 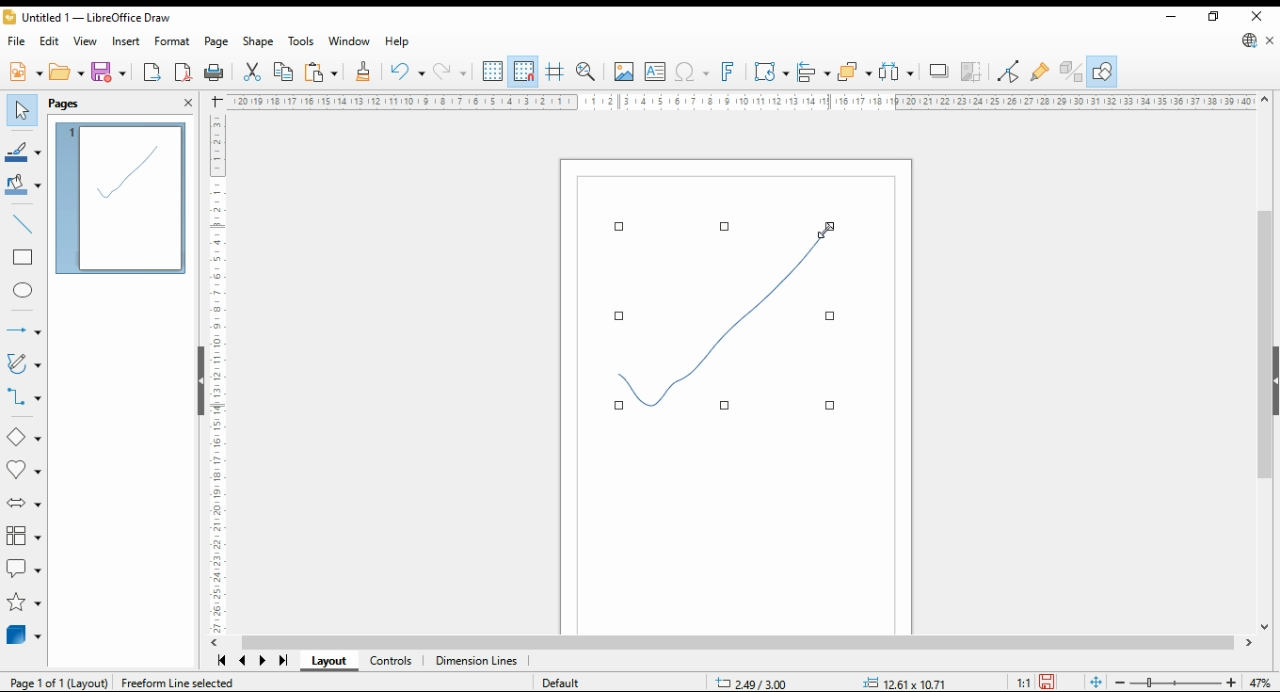 I want to click on mouse pointer, so click(x=829, y=229).